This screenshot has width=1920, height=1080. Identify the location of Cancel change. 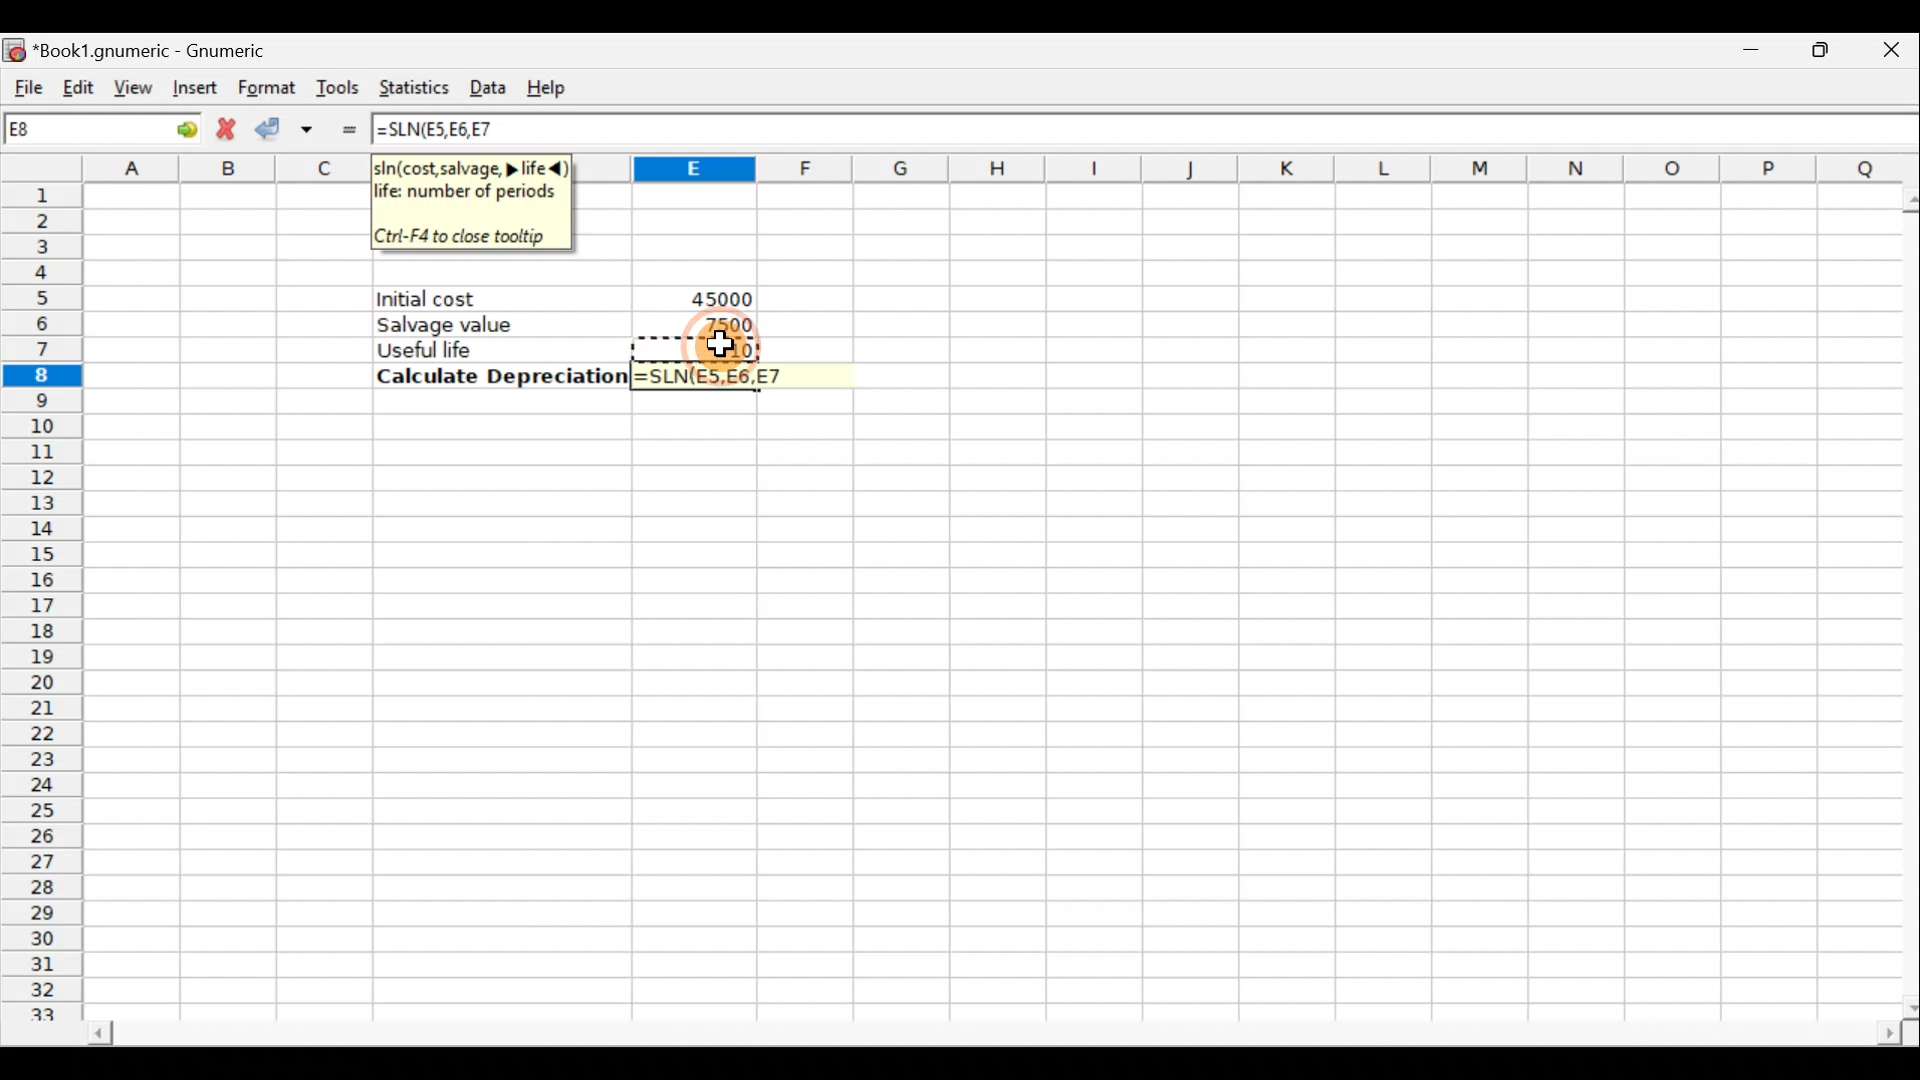
(227, 129).